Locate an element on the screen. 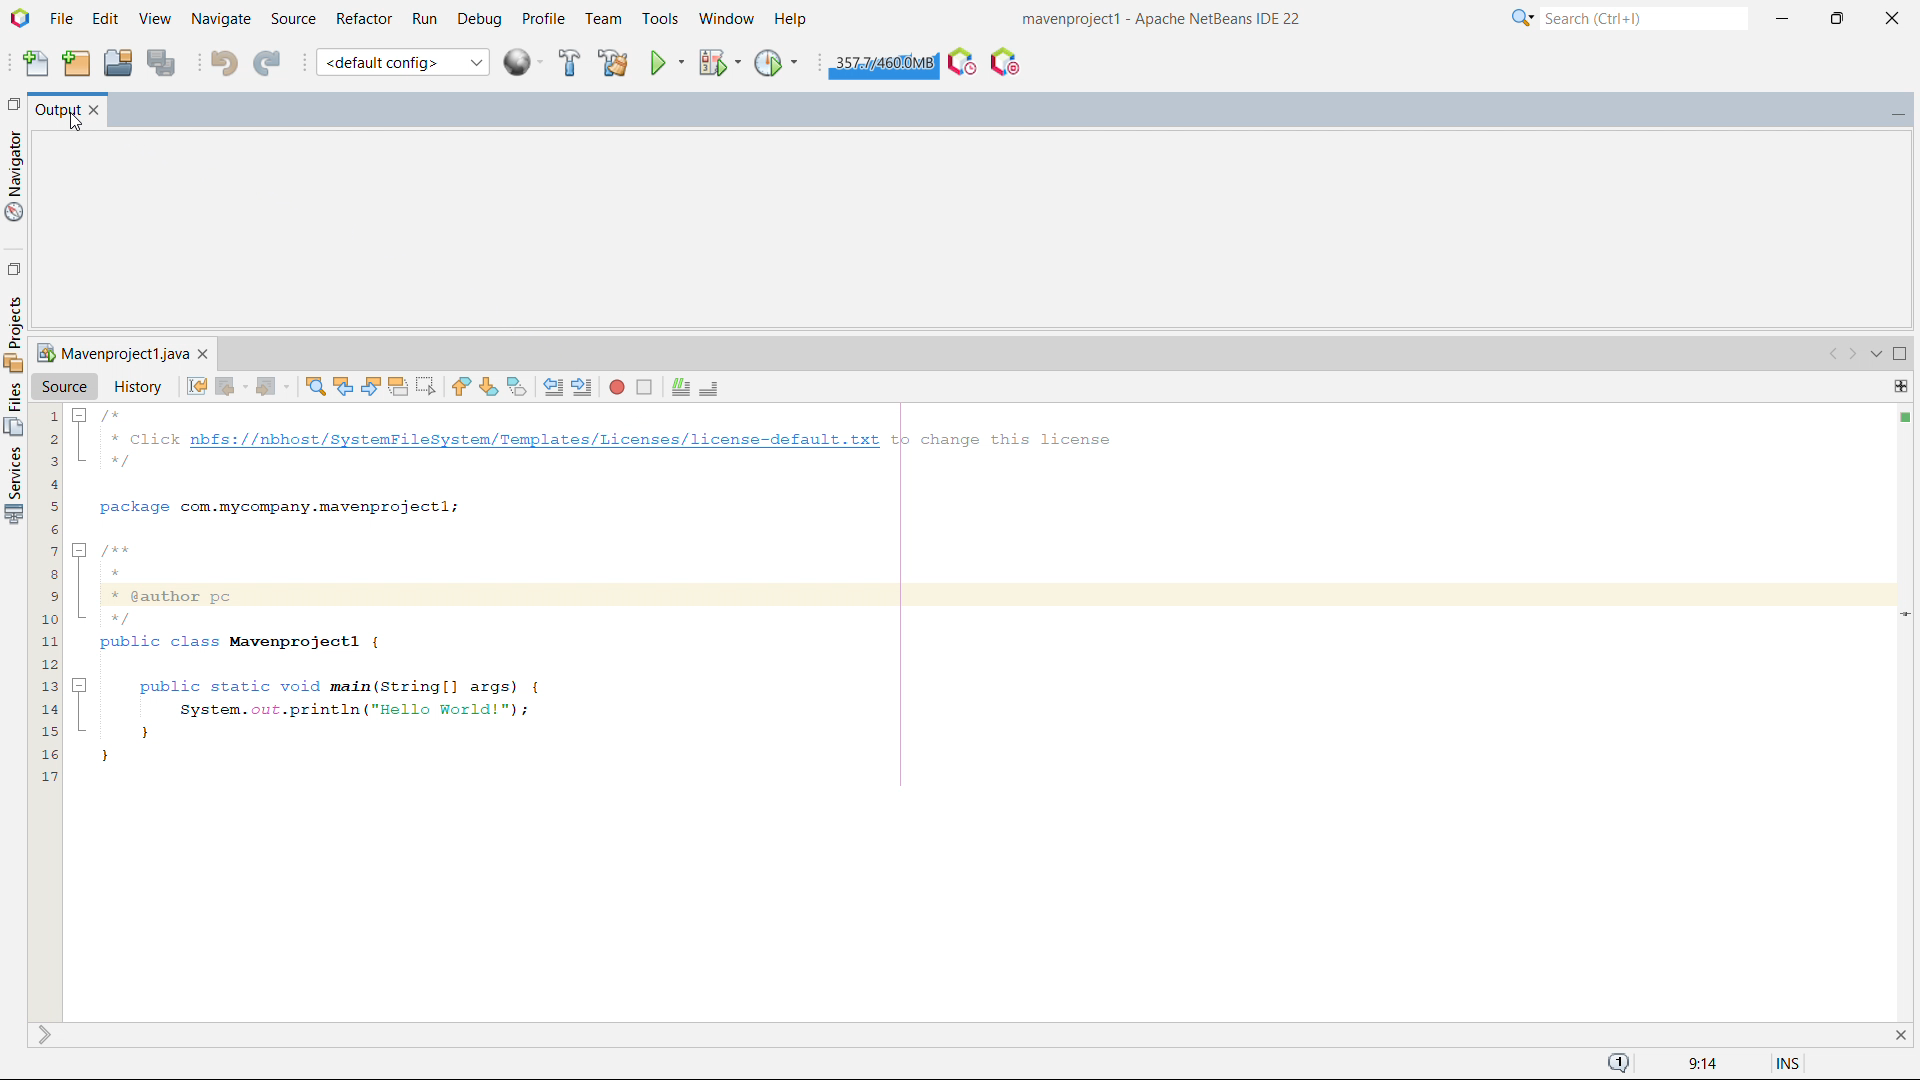 Image resolution: width=1920 pixels, height=1080 pixels. searchbox is located at coordinates (1644, 18).